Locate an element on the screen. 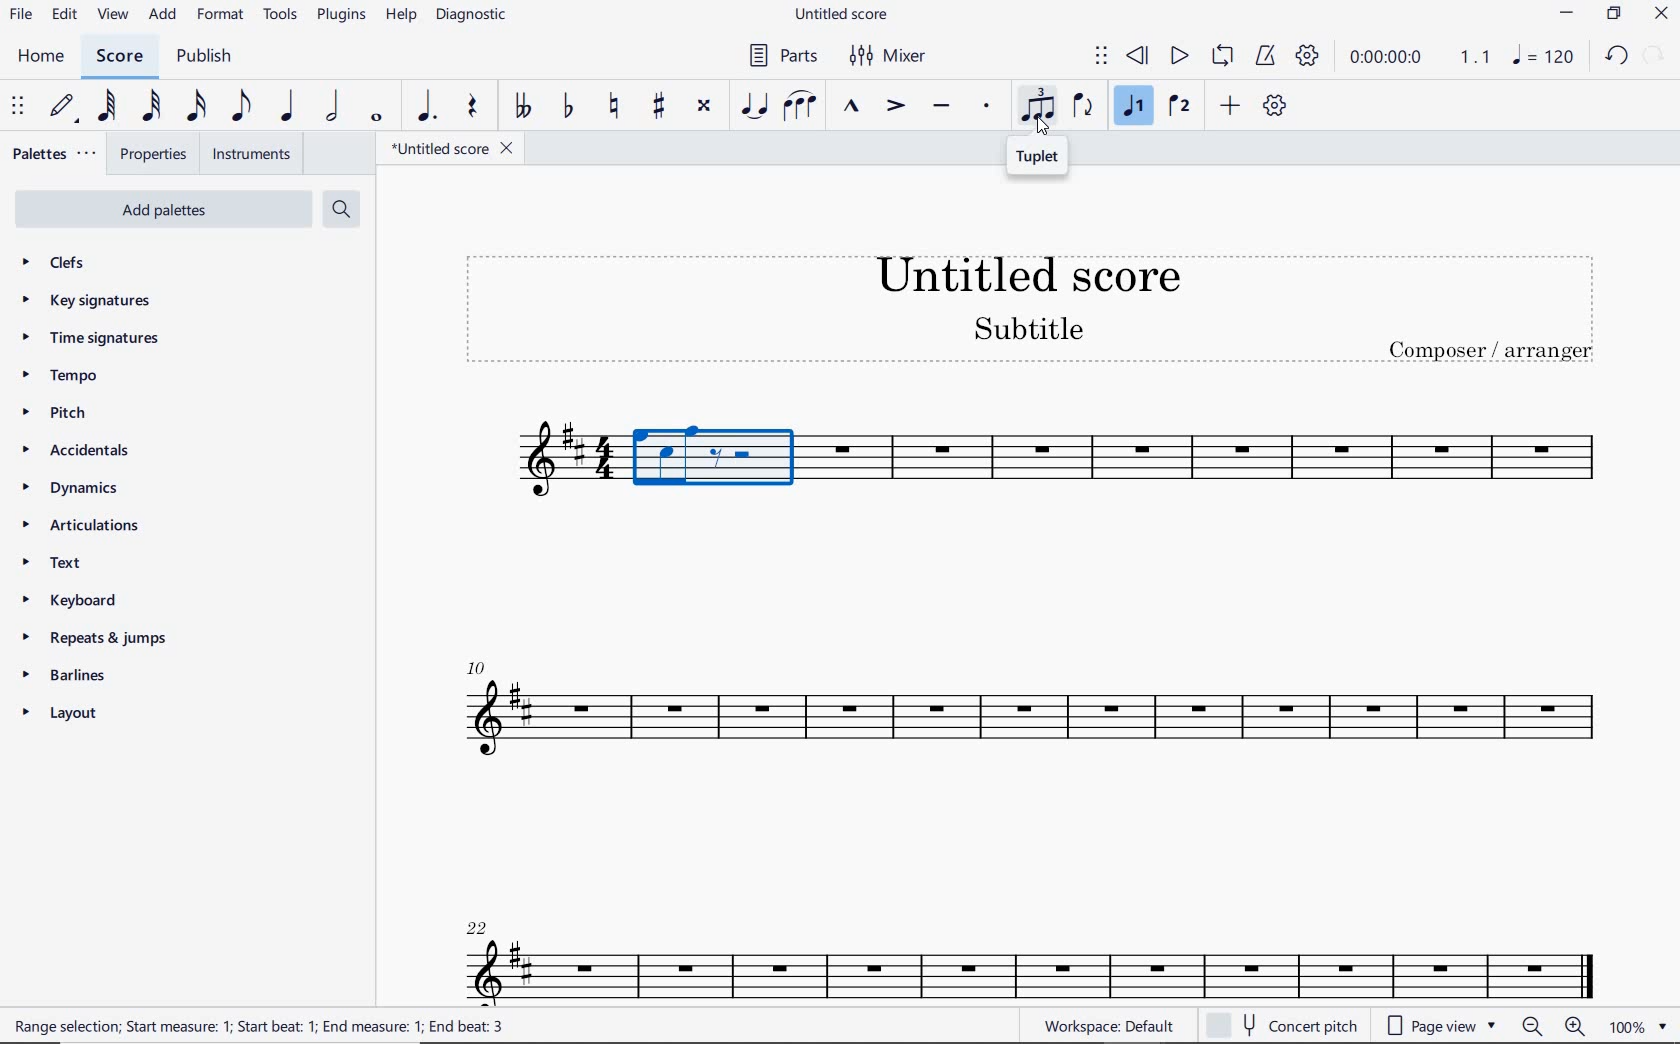 The height and width of the screenshot is (1044, 1680). INSTRUMENTS is located at coordinates (250, 155).